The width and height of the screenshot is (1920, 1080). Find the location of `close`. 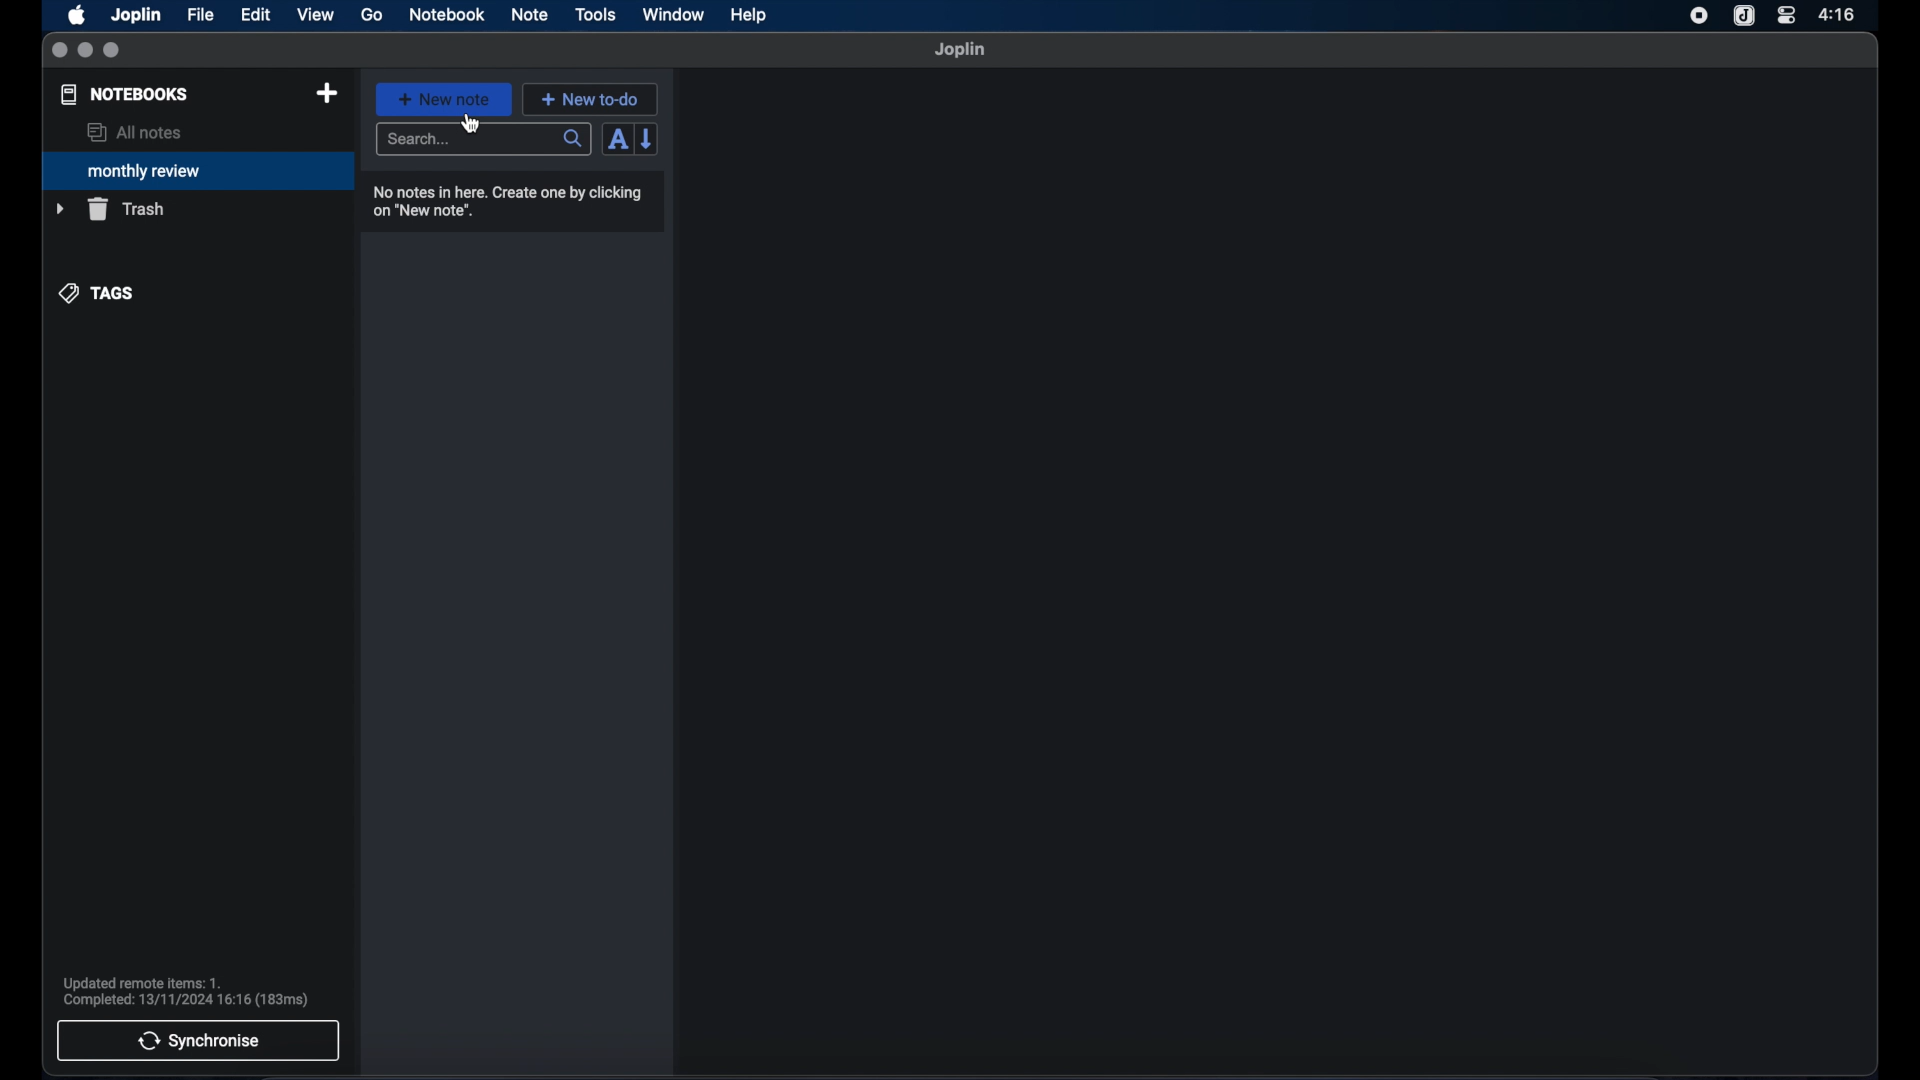

close is located at coordinates (59, 51).